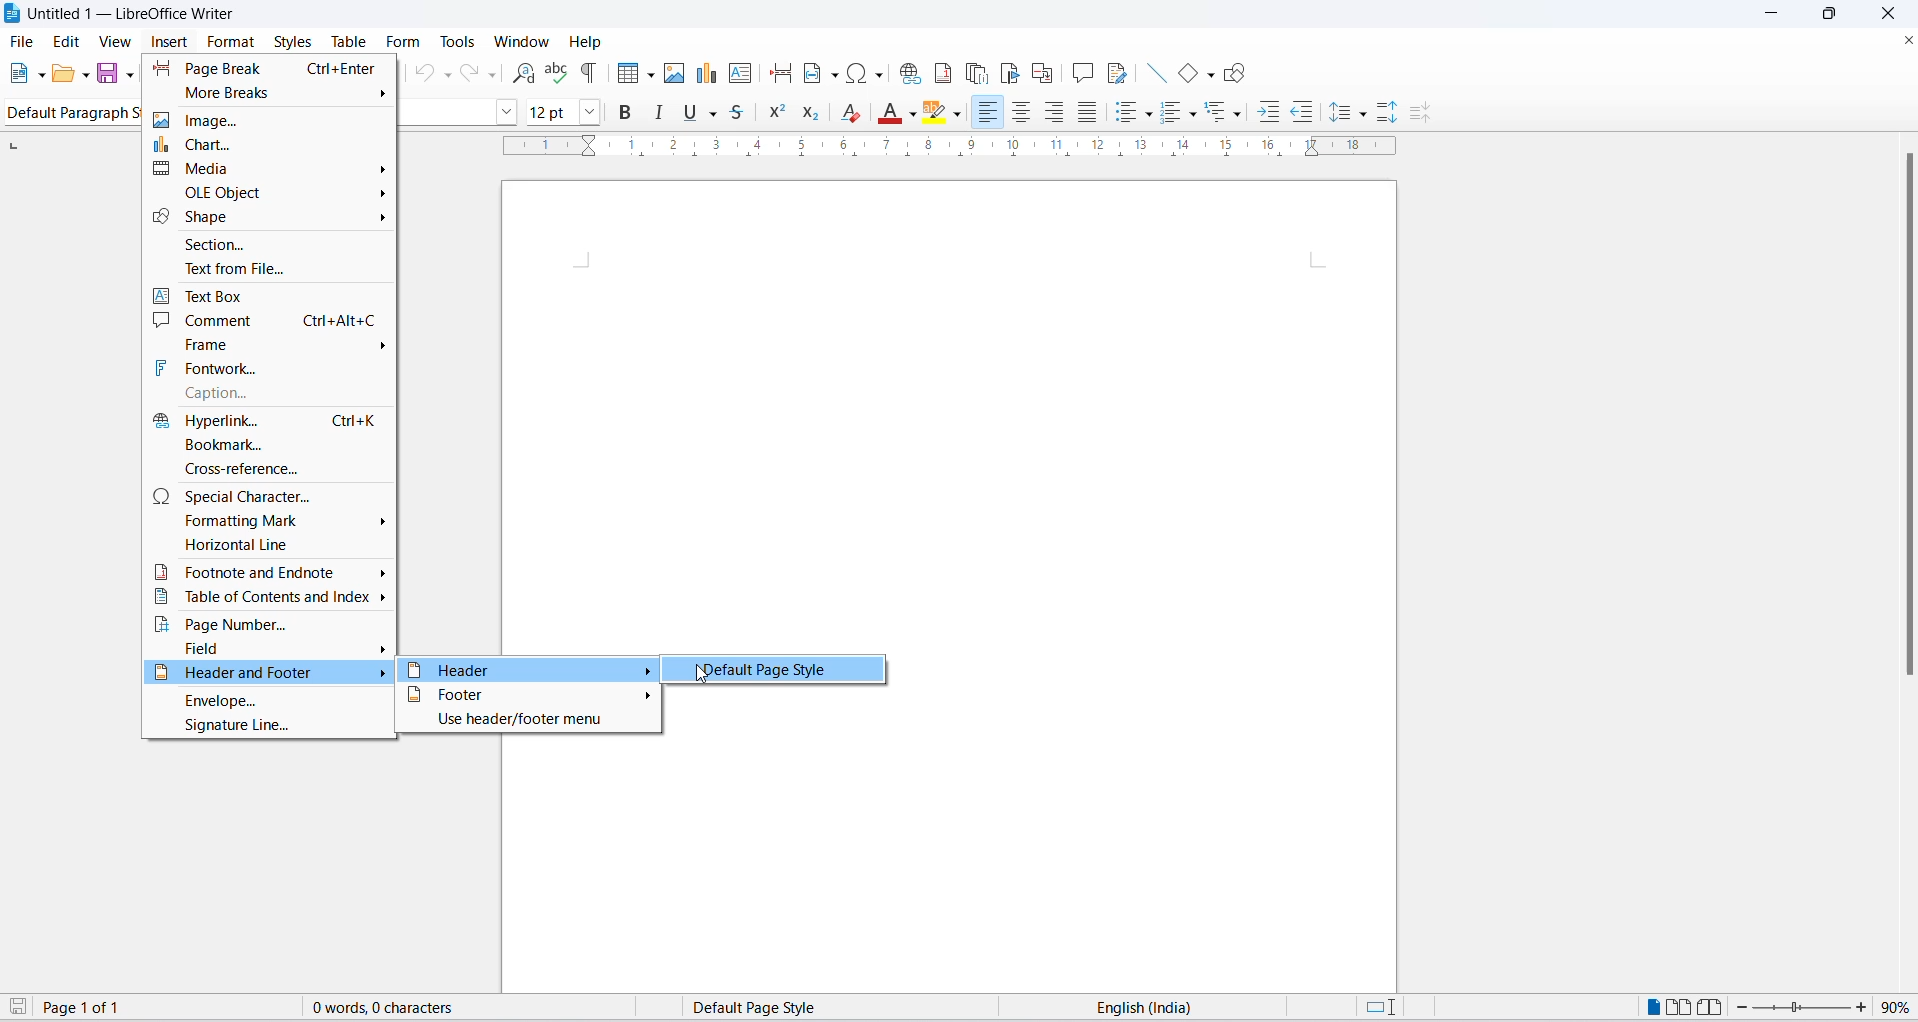 The width and height of the screenshot is (1918, 1022). What do you see at coordinates (129, 75) in the screenshot?
I see `save options` at bounding box center [129, 75].